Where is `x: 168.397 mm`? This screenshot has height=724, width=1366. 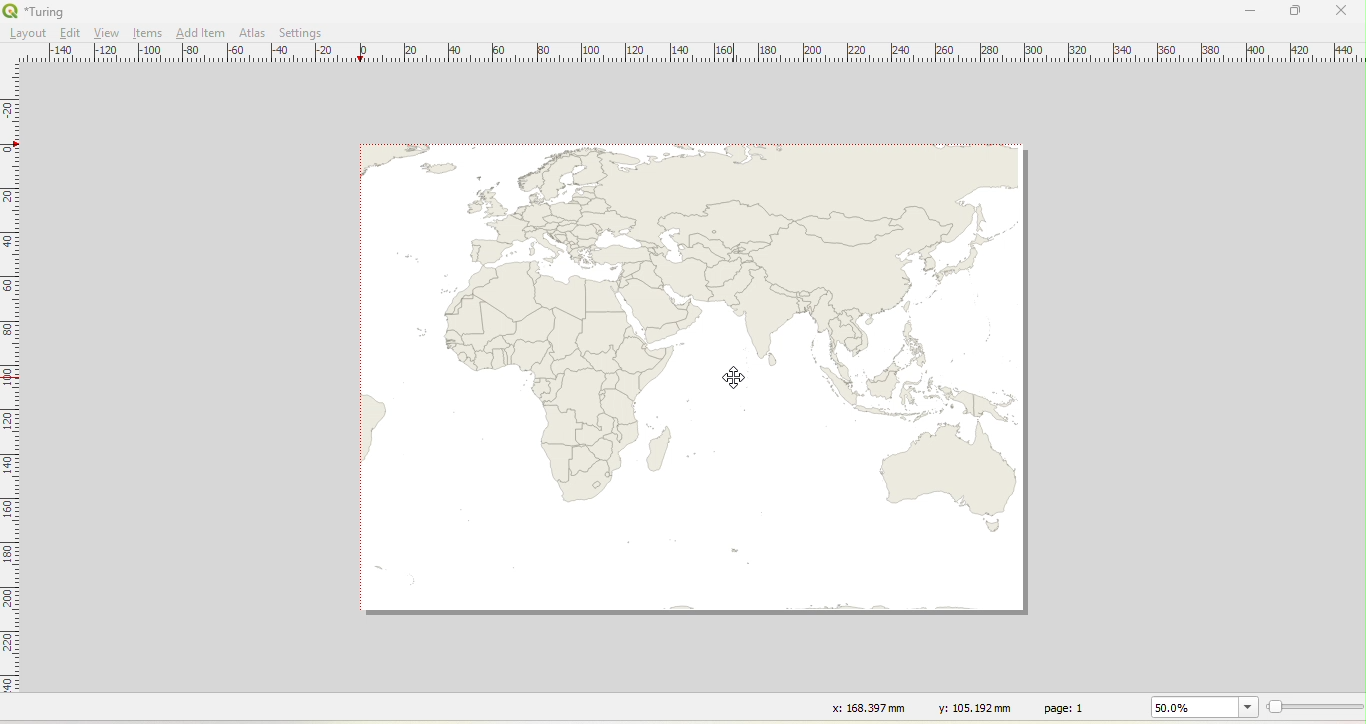 x: 168.397 mm is located at coordinates (866, 707).